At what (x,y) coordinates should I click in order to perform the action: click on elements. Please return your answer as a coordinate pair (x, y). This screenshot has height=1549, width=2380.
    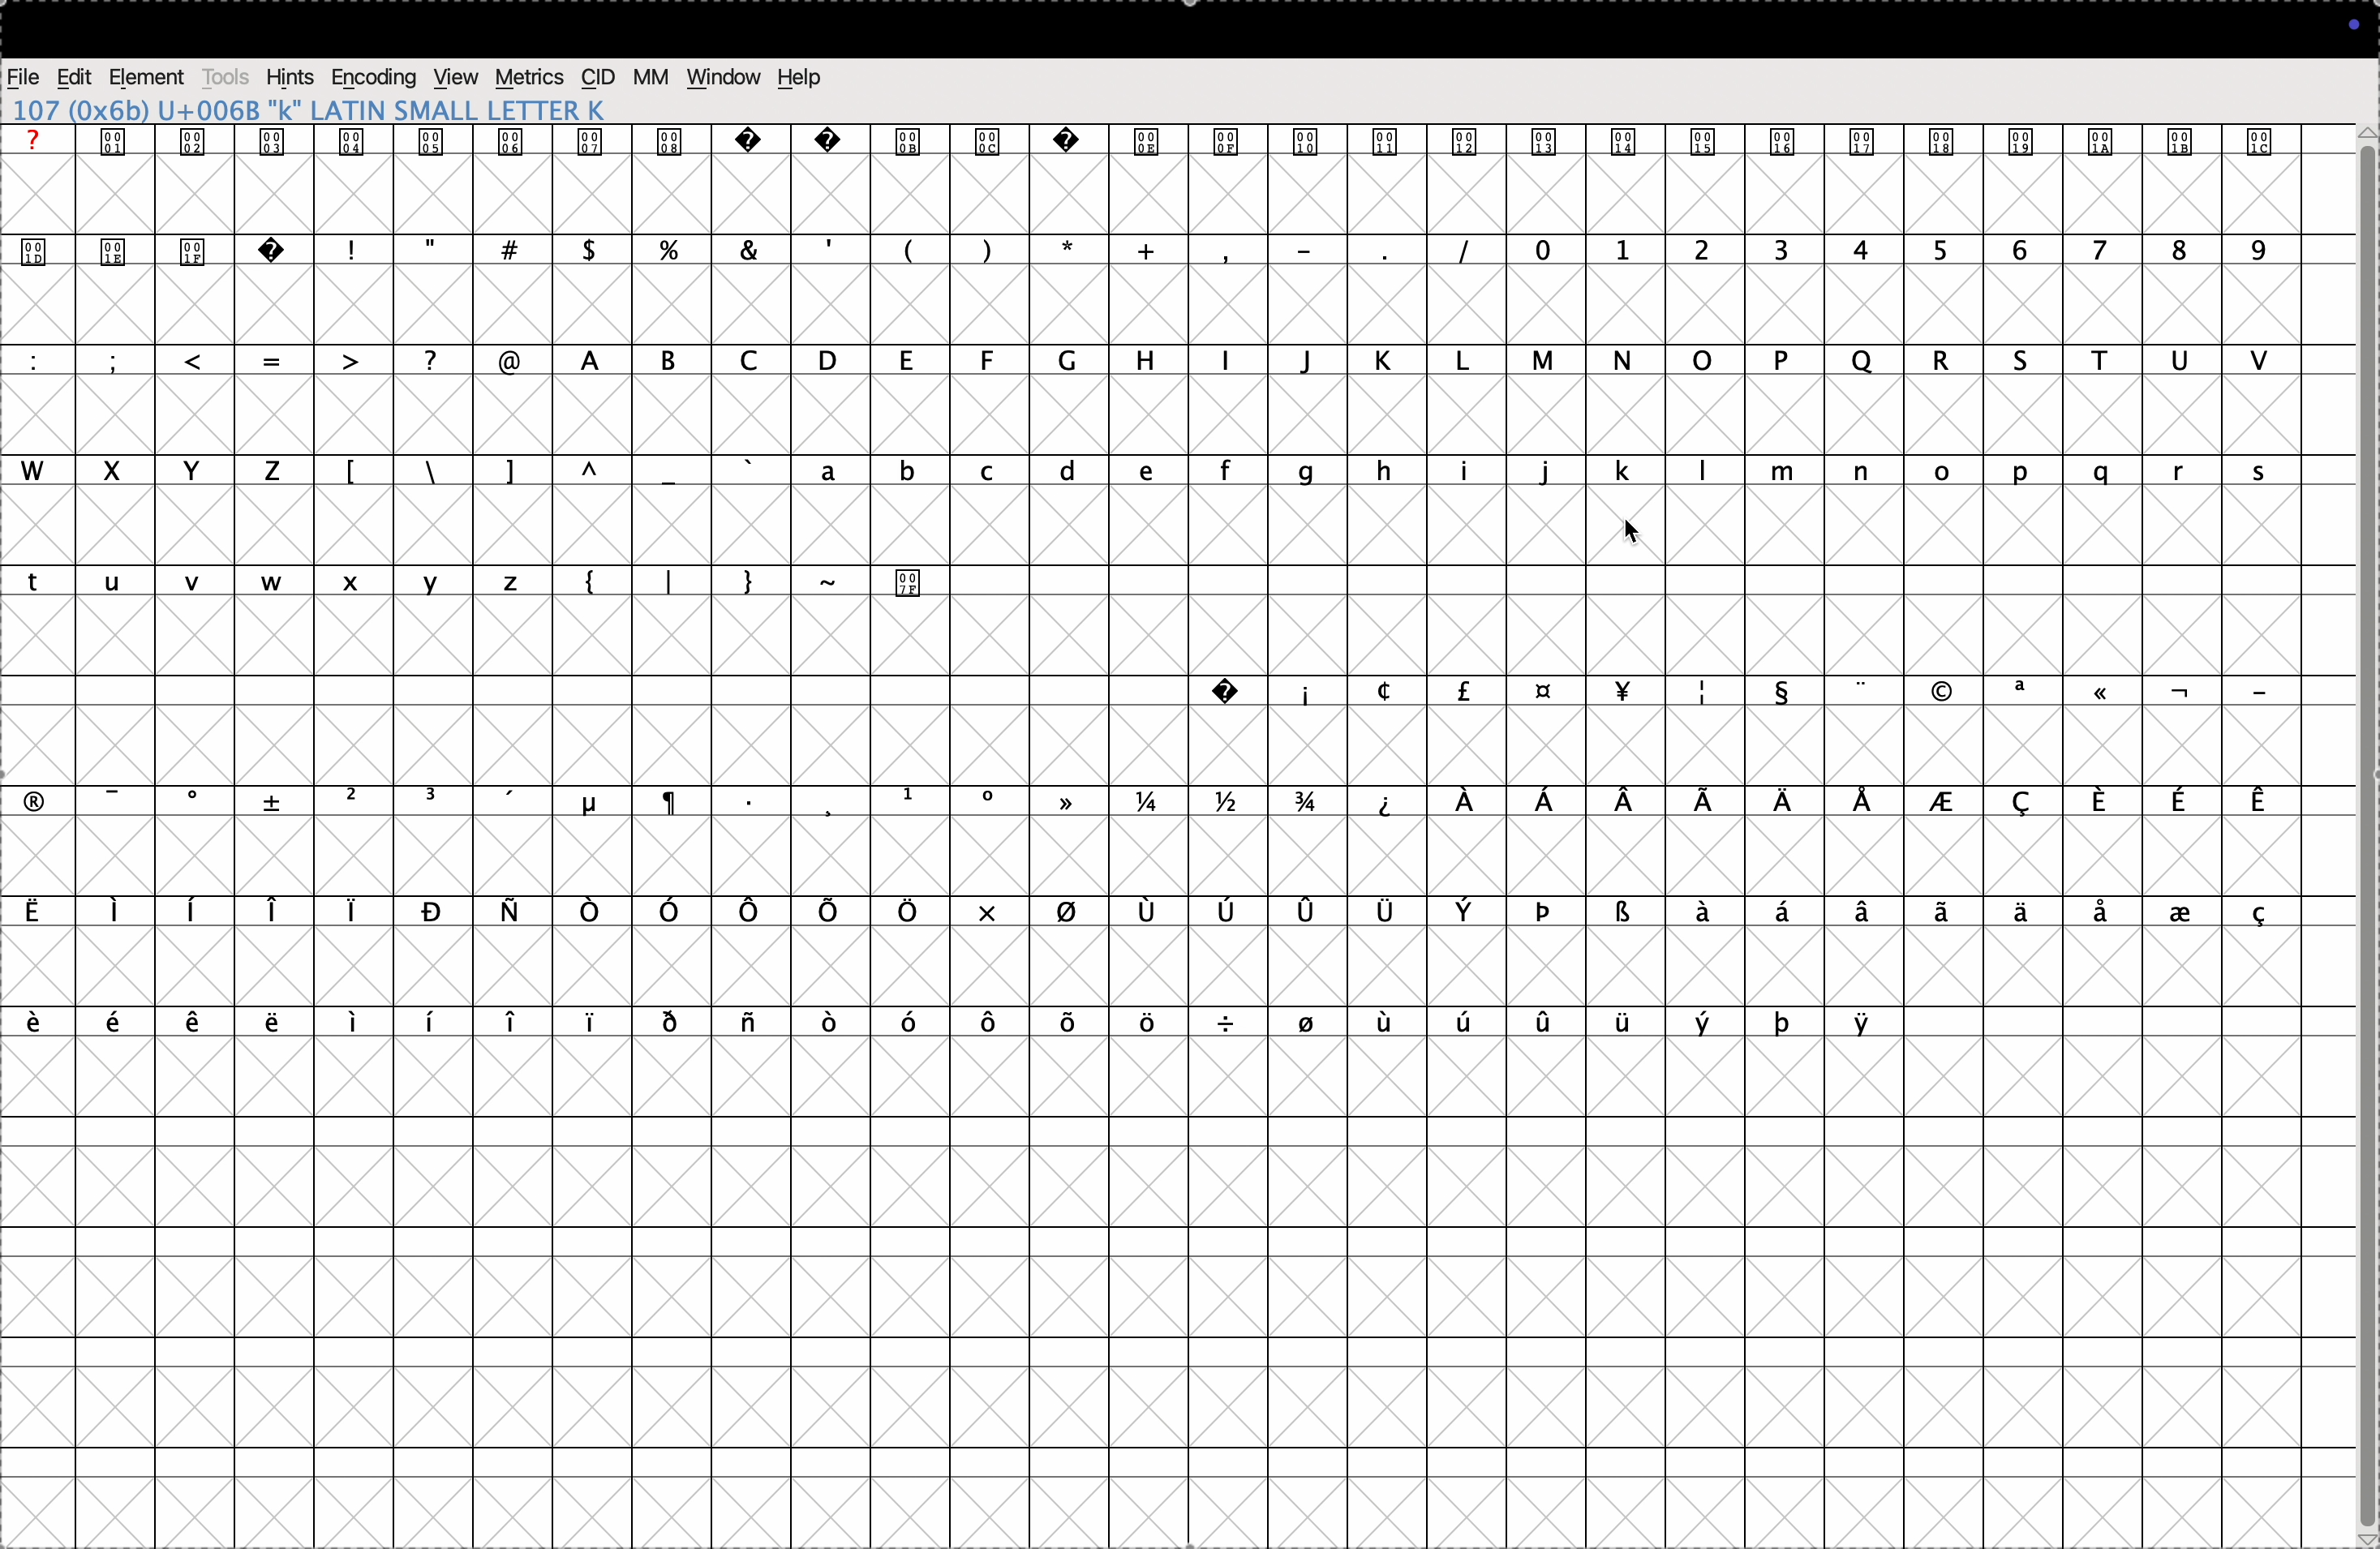
    Looking at the image, I should click on (148, 75).